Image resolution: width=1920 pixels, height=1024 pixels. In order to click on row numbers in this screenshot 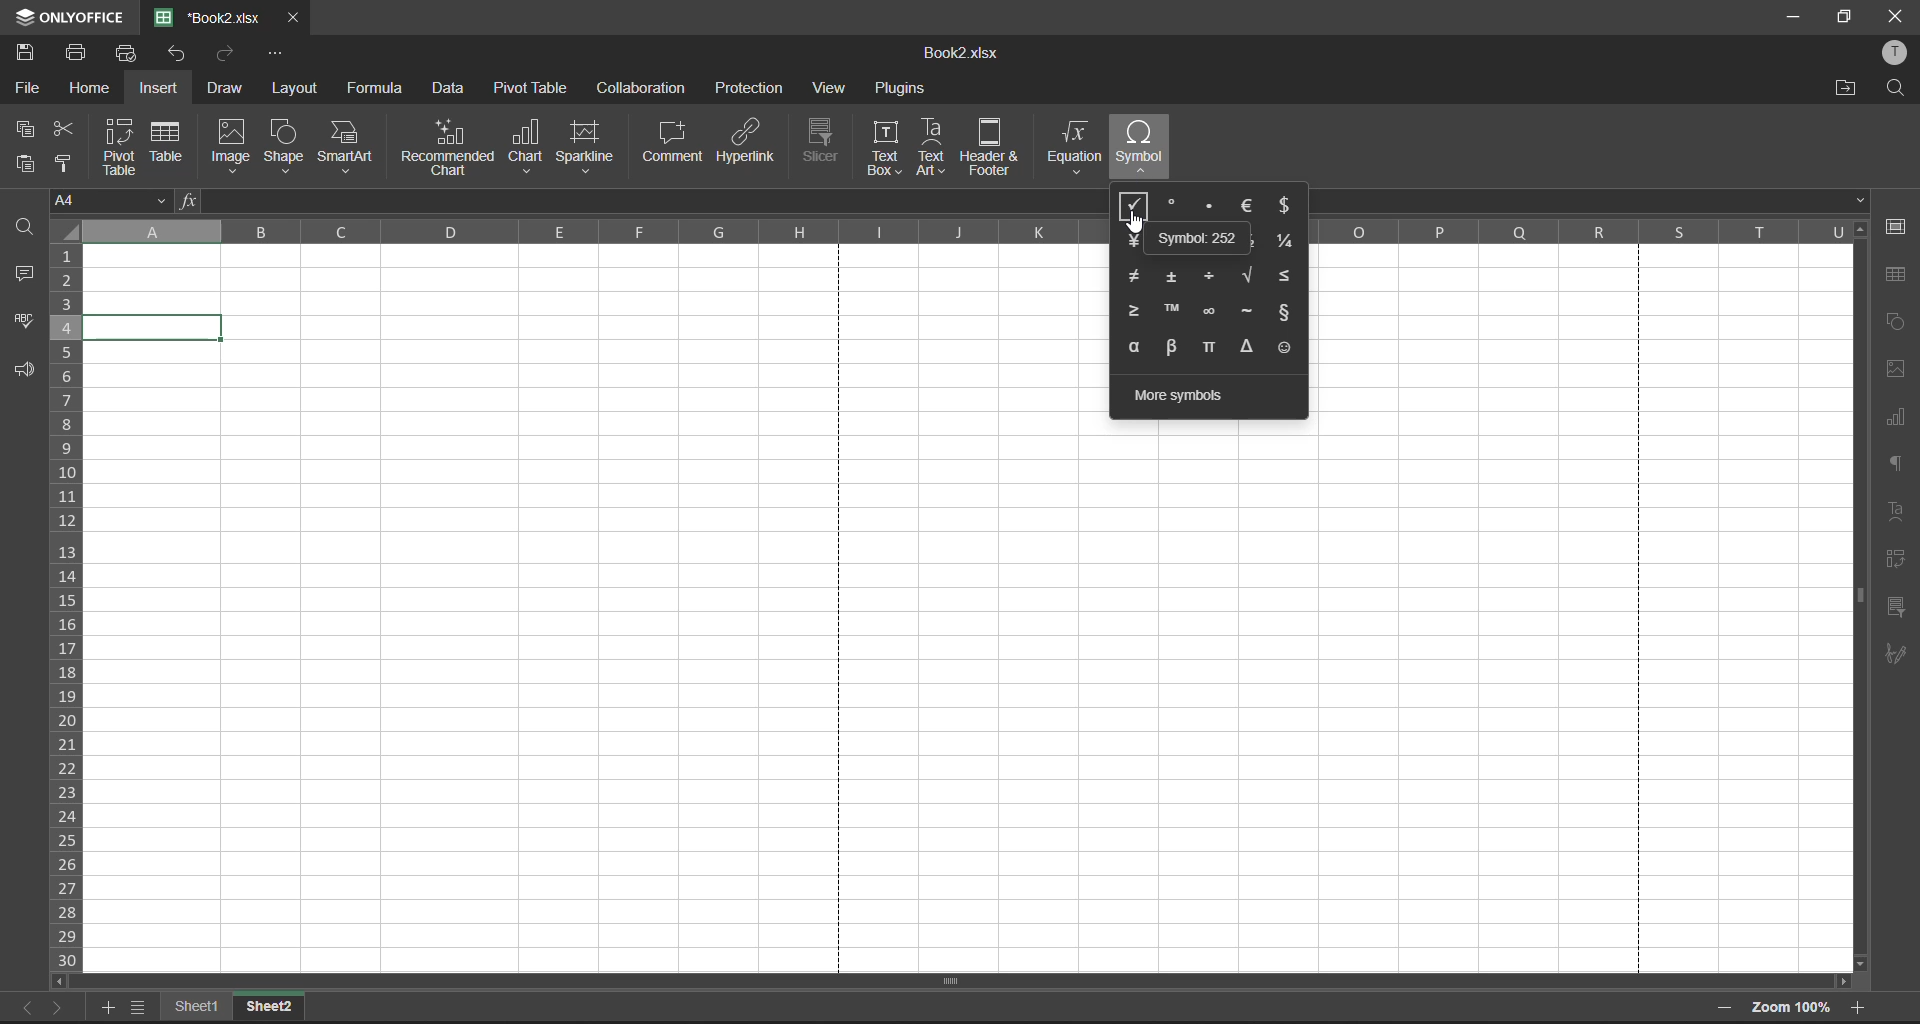, I will do `click(69, 612)`.